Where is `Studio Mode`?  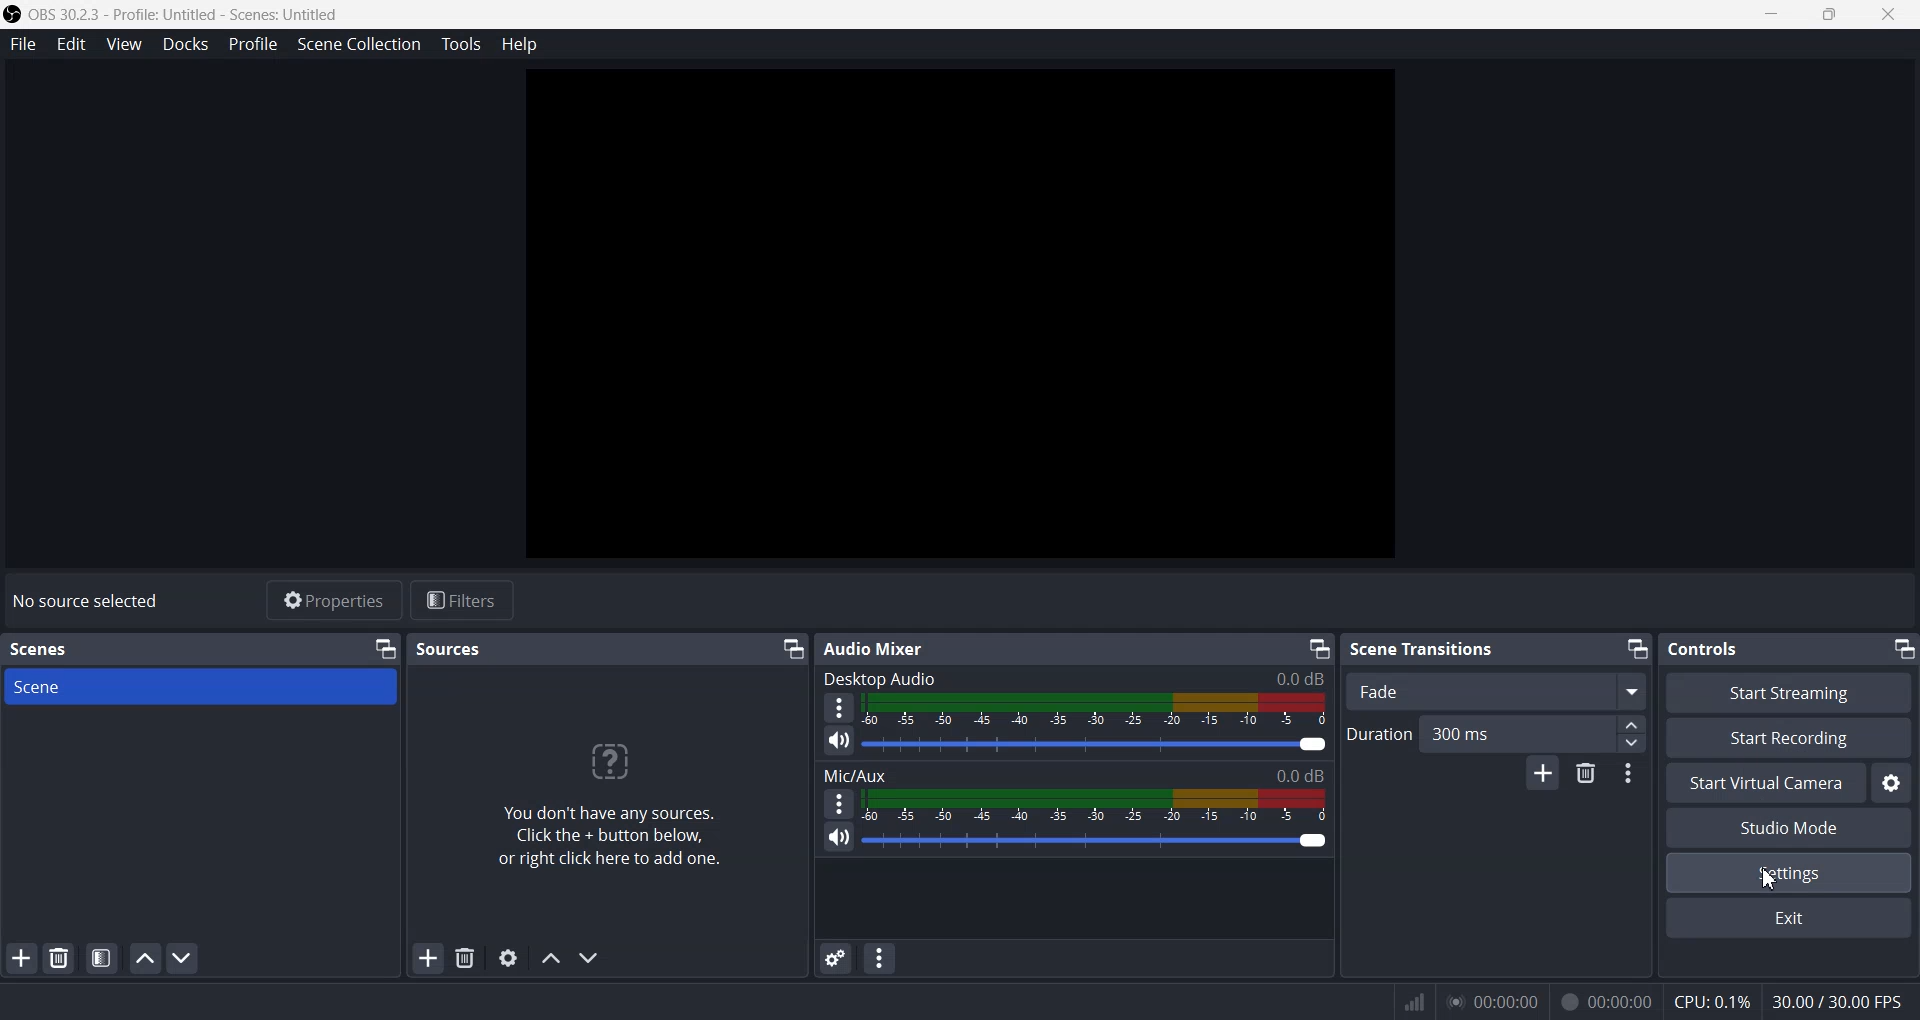 Studio Mode is located at coordinates (1787, 828).